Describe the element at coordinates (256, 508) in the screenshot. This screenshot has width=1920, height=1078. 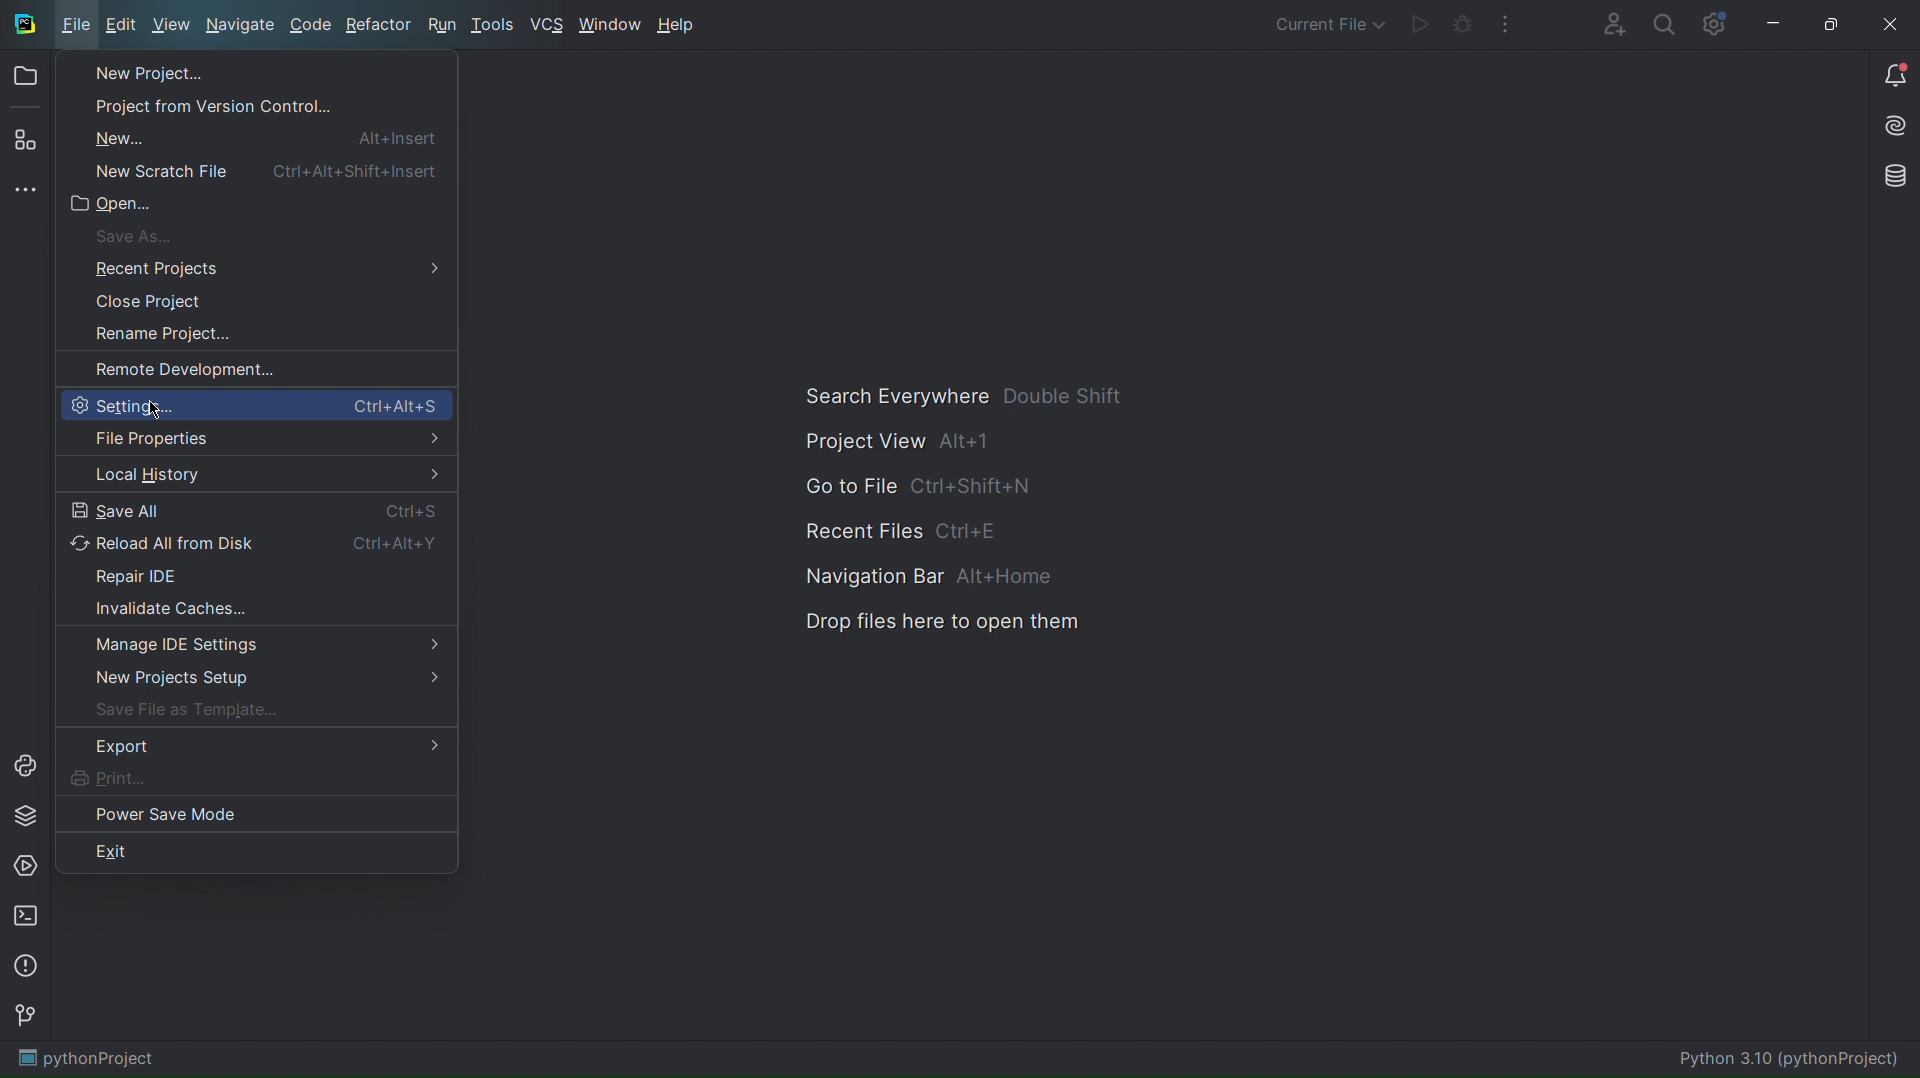
I see `Save All` at that location.